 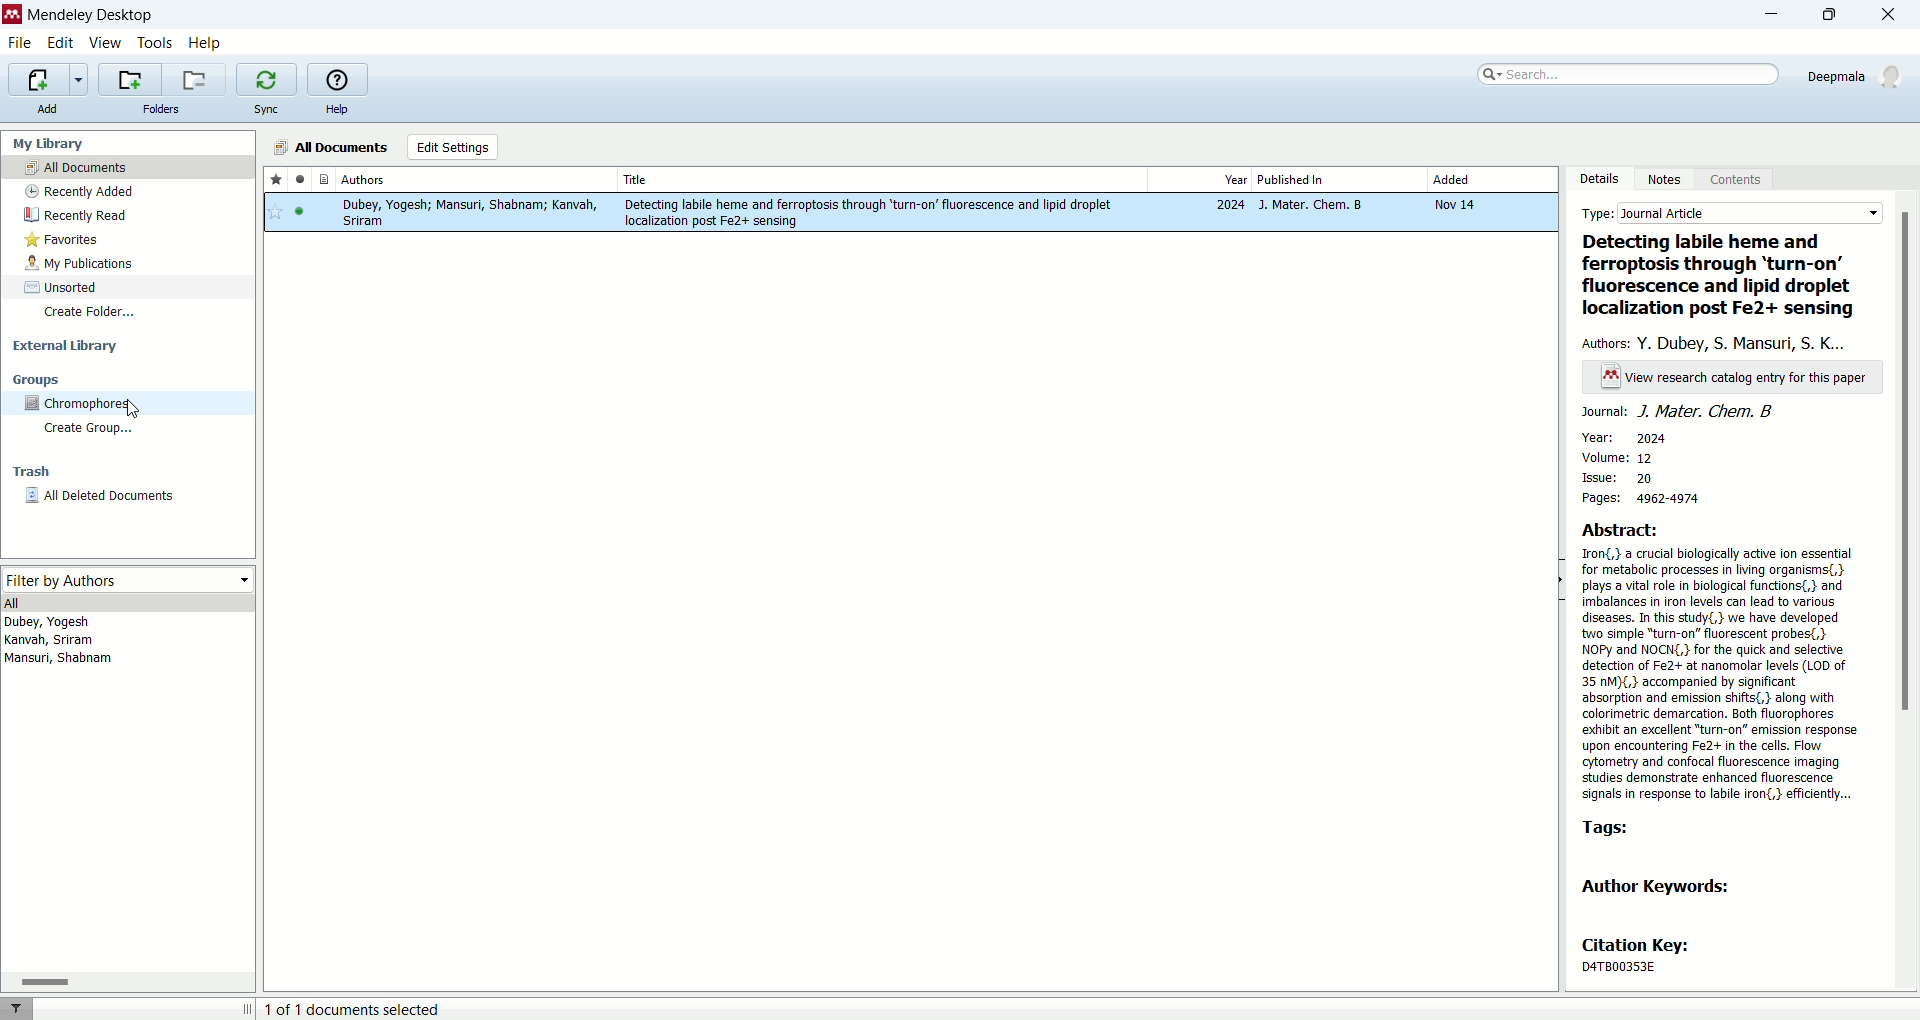 What do you see at coordinates (1615, 458) in the screenshot?
I see `volume: 12` at bounding box center [1615, 458].